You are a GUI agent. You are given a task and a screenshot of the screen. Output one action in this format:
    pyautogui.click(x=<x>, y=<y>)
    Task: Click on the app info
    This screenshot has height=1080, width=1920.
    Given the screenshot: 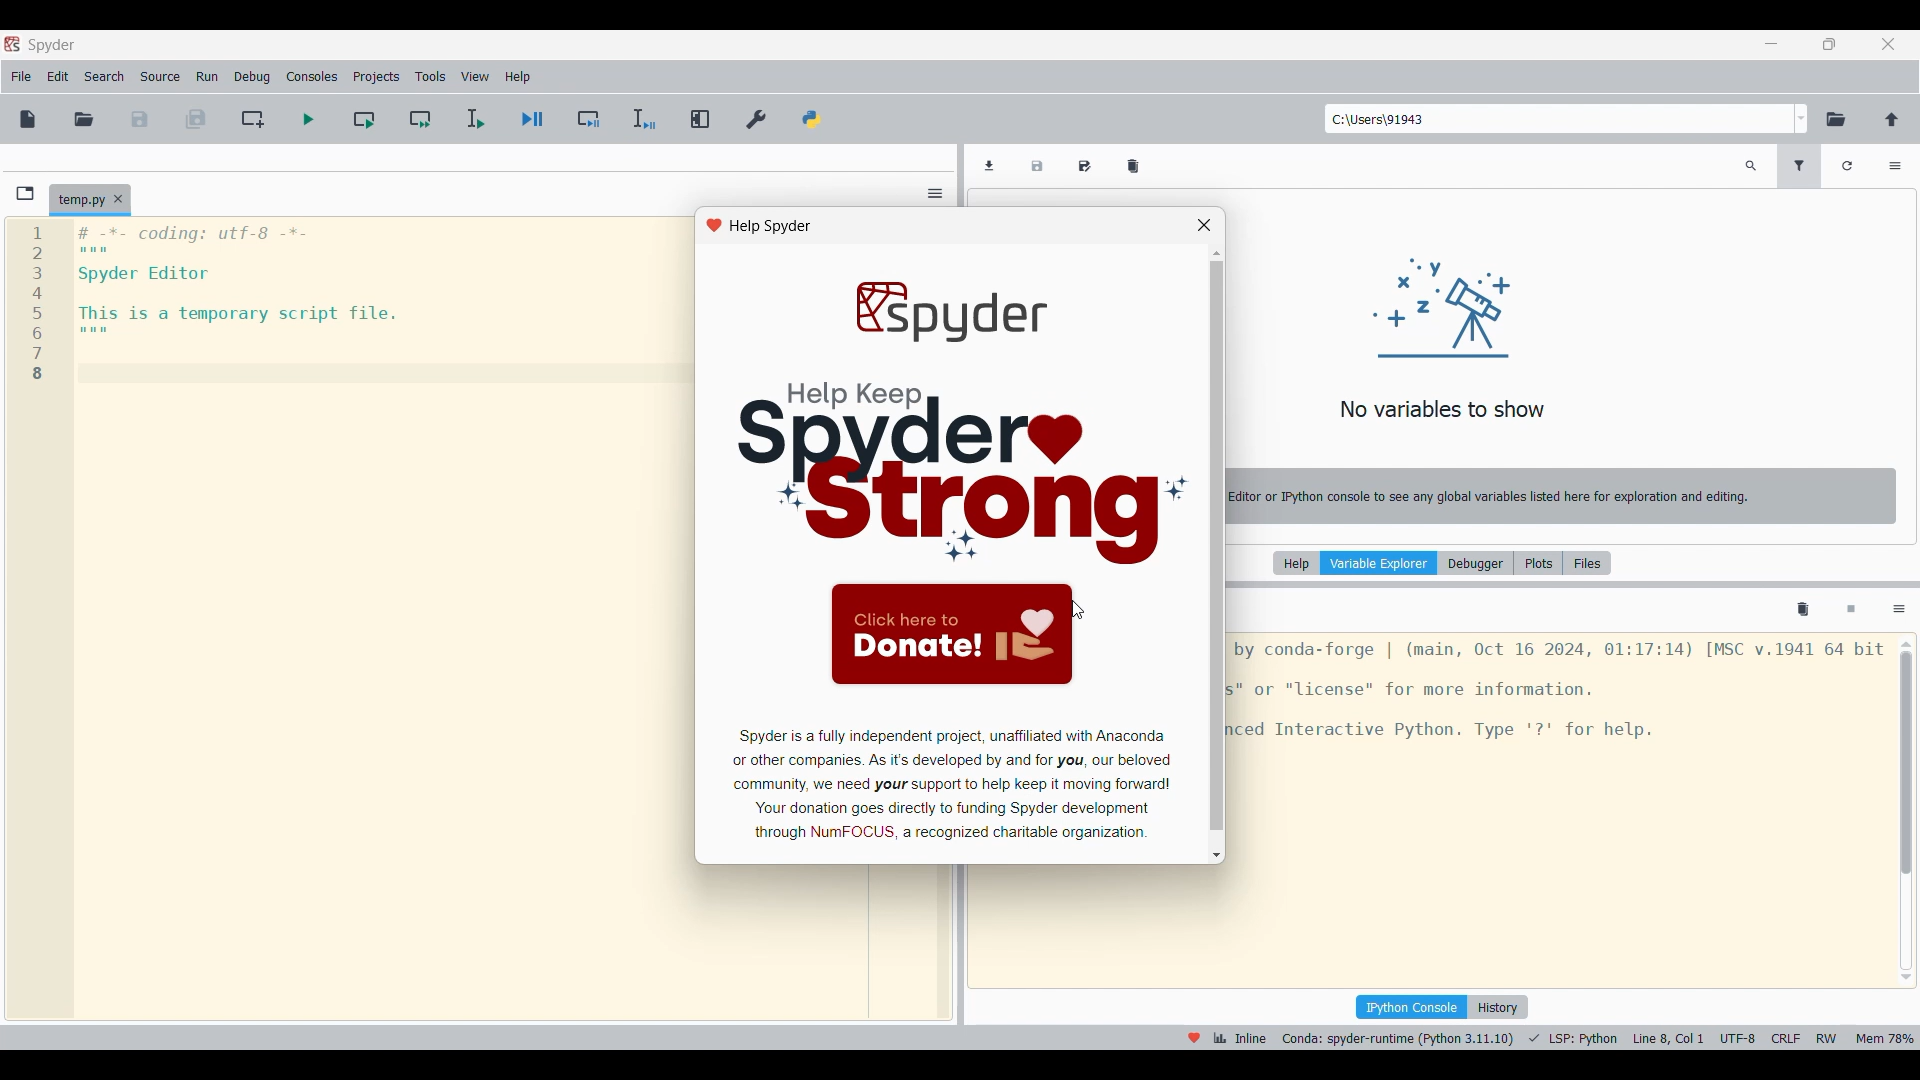 What is the action you would take?
    pyautogui.click(x=944, y=787)
    